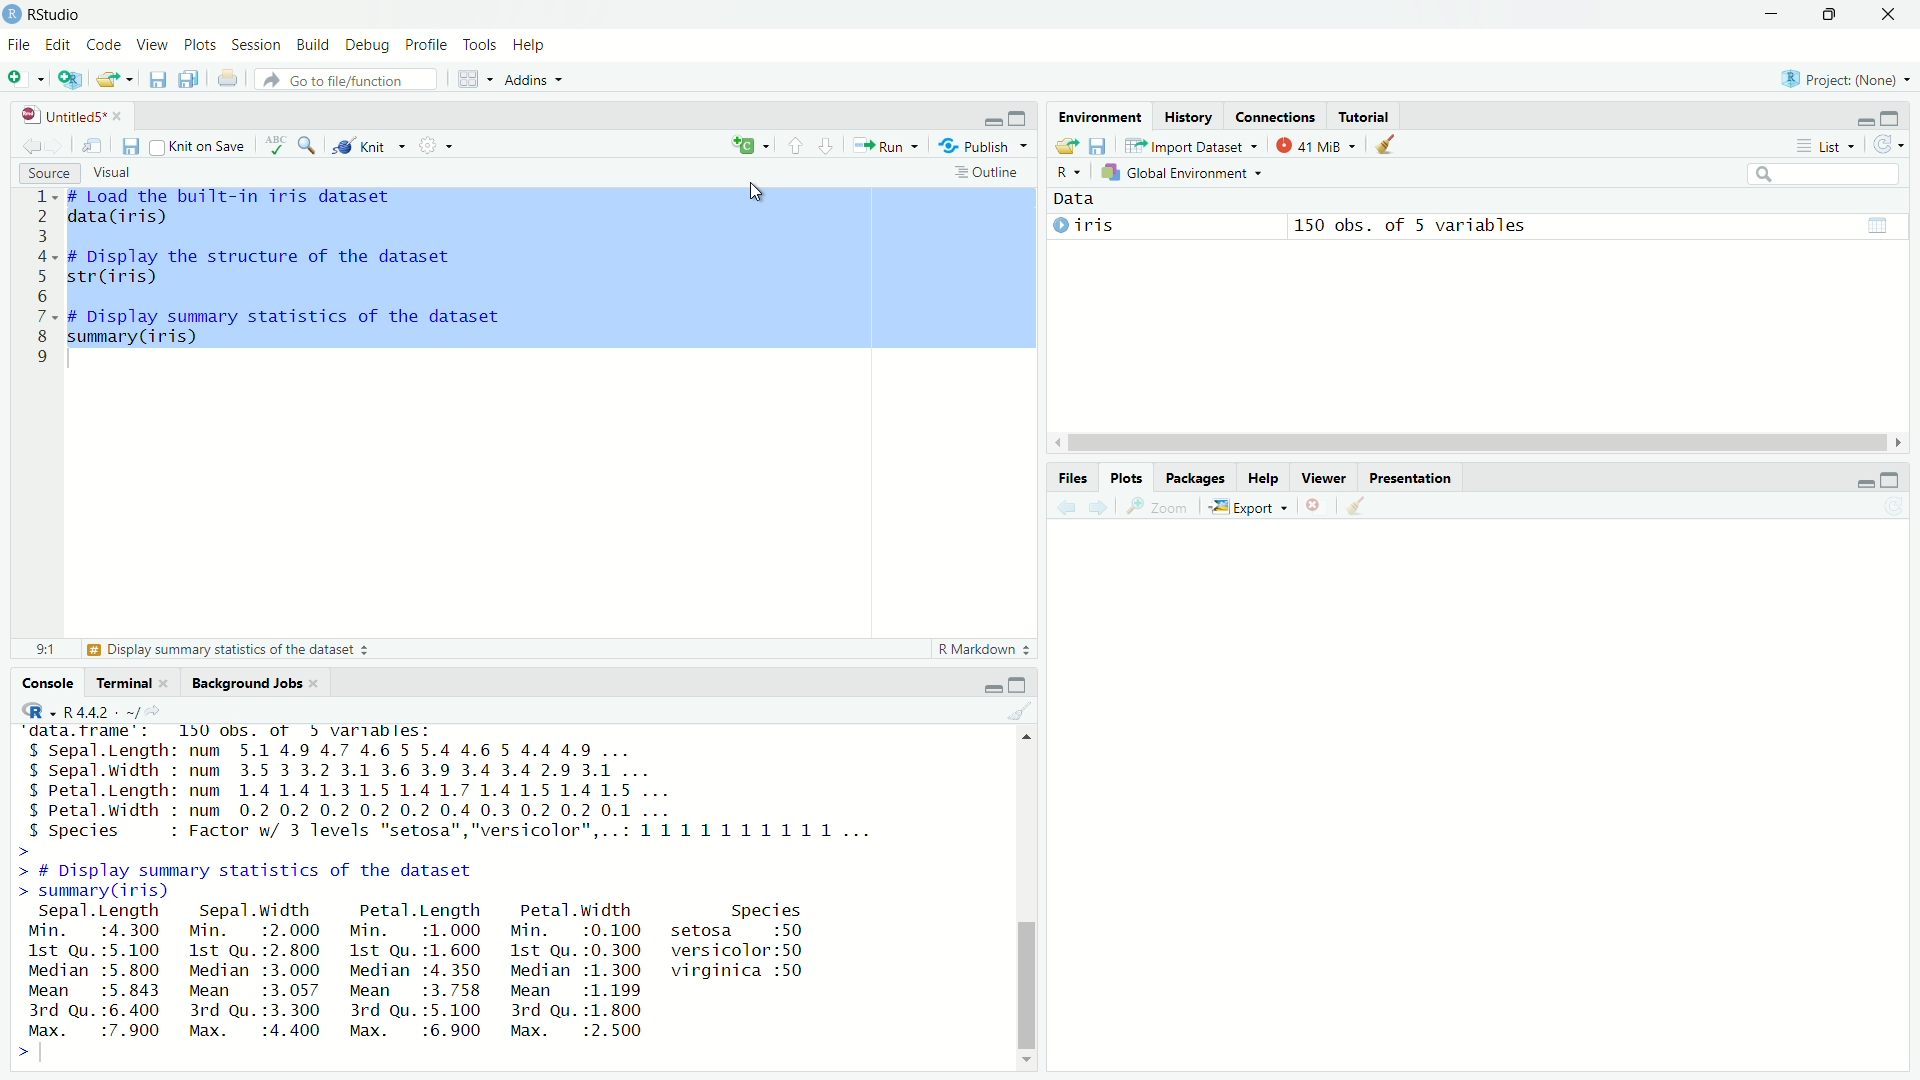 This screenshot has height=1080, width=1920. Describe the element at coordinates (198, 146) in the screenshot. I see `Knit on Save` at that location.